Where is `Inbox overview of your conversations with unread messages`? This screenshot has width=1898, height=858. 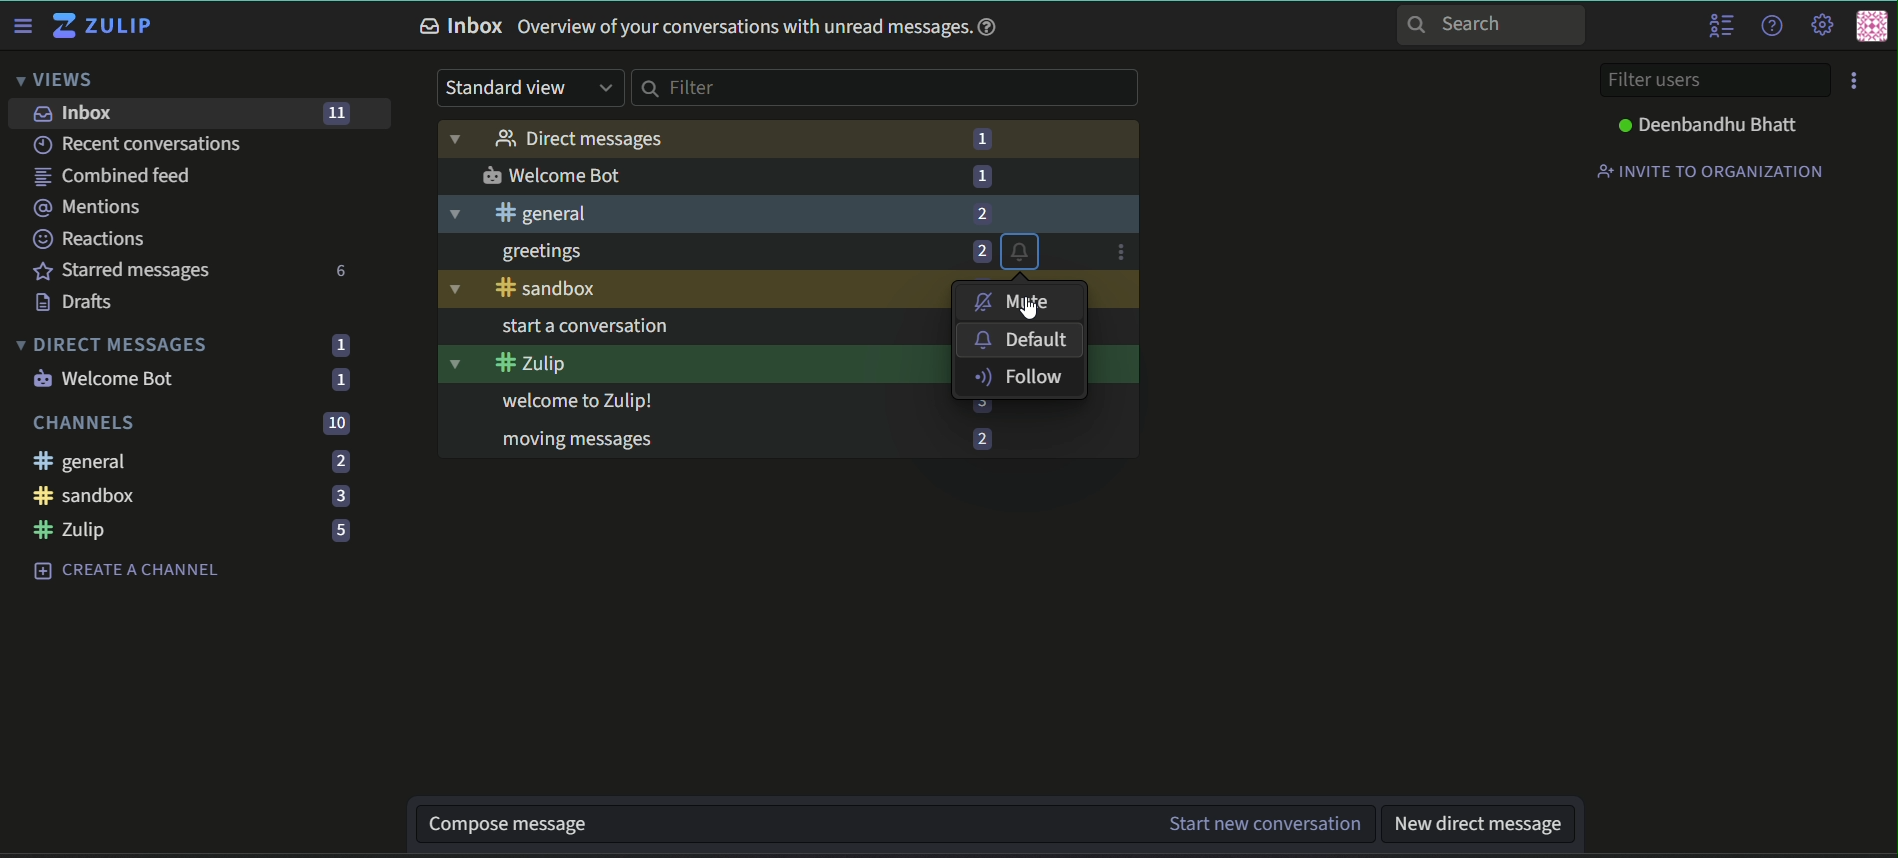 Inbox overview of your conversations with unread messages is located at coordinates (714, 28).